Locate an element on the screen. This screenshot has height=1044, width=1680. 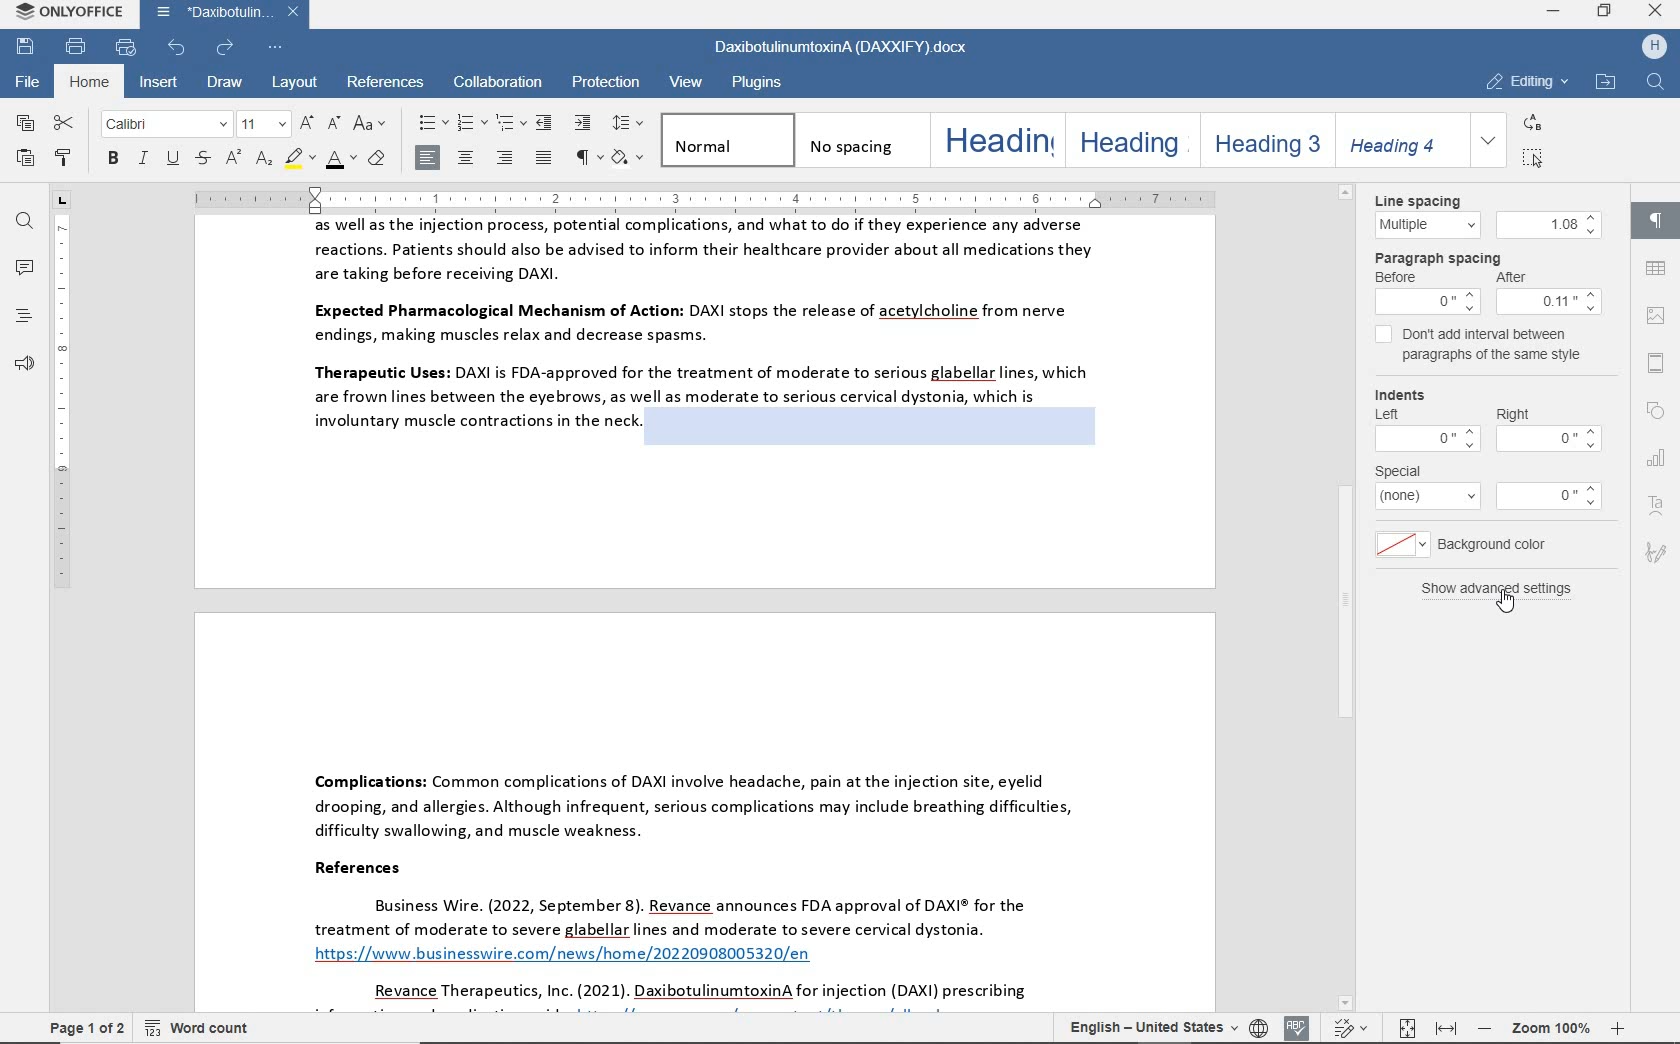
word count is located at coordinates (201, 1026).